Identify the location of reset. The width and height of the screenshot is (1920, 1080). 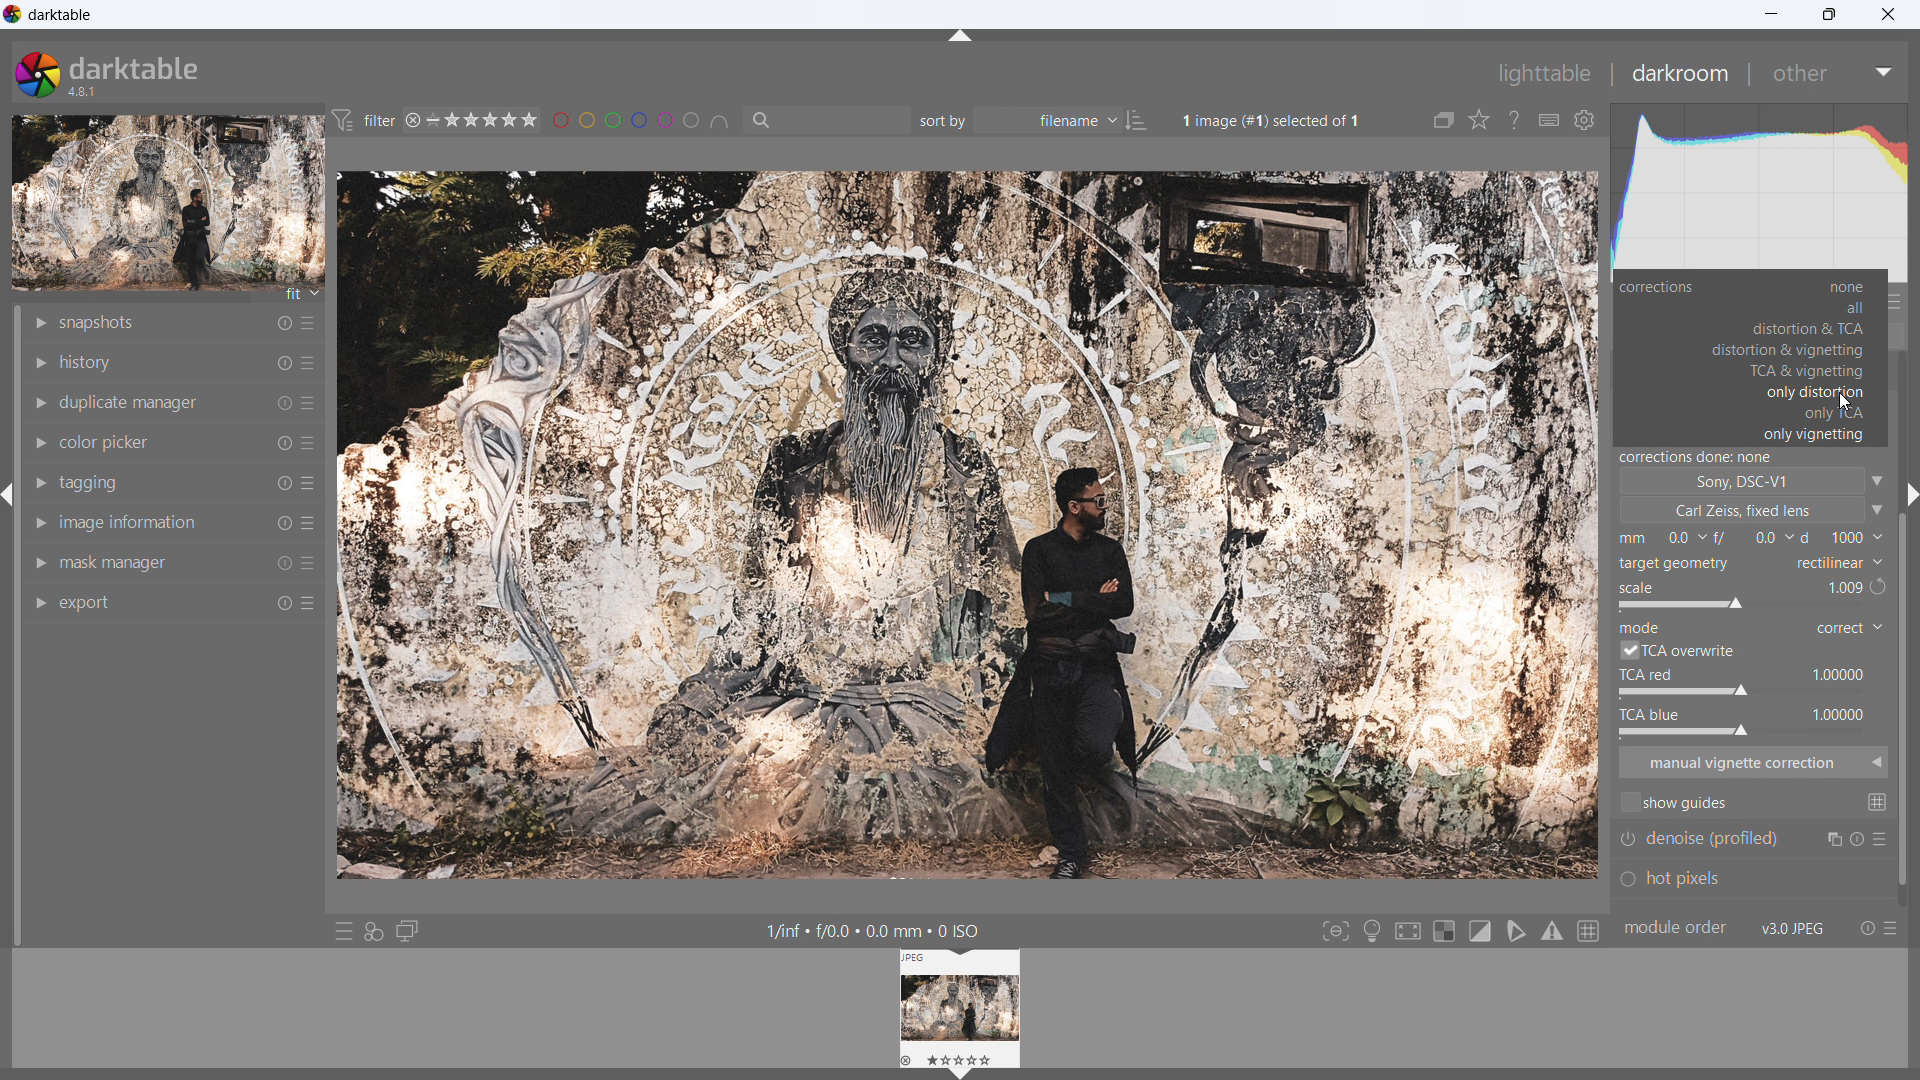
(283, 599).